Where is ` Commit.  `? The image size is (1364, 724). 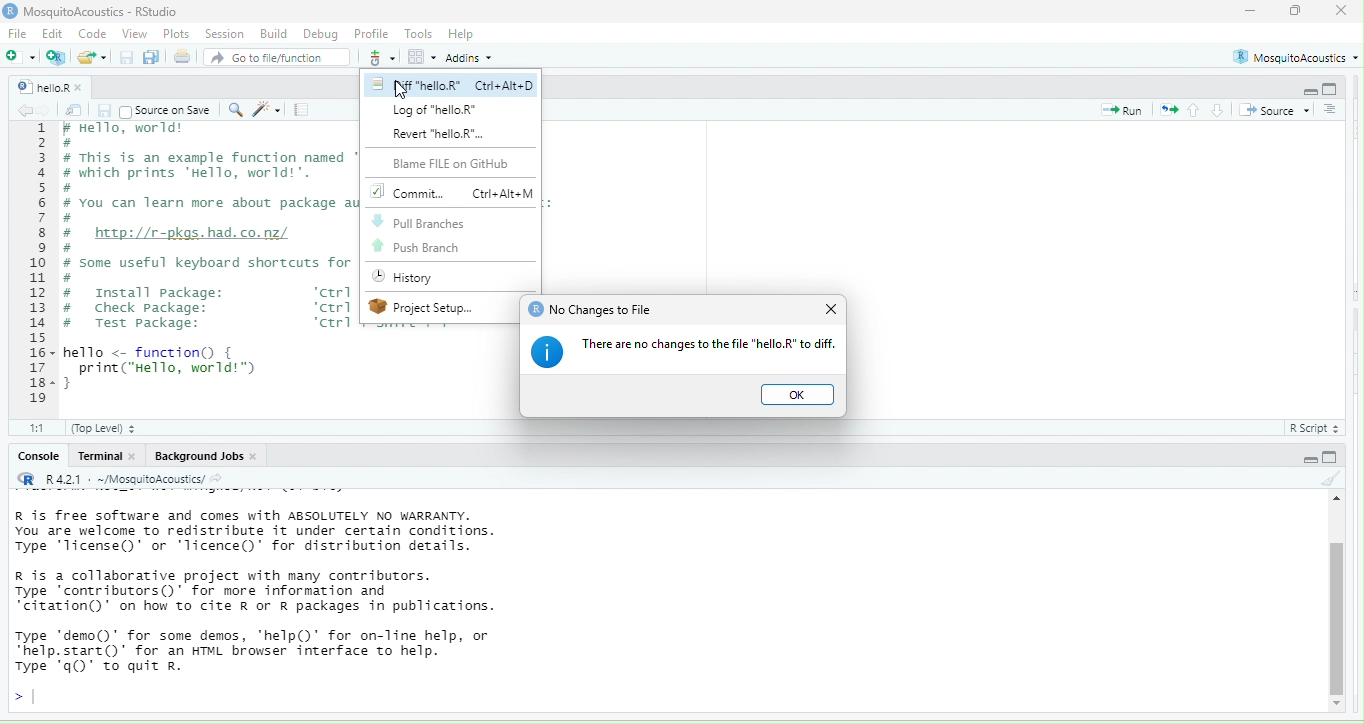
 Commit.   is located at coordinates (451, 192).